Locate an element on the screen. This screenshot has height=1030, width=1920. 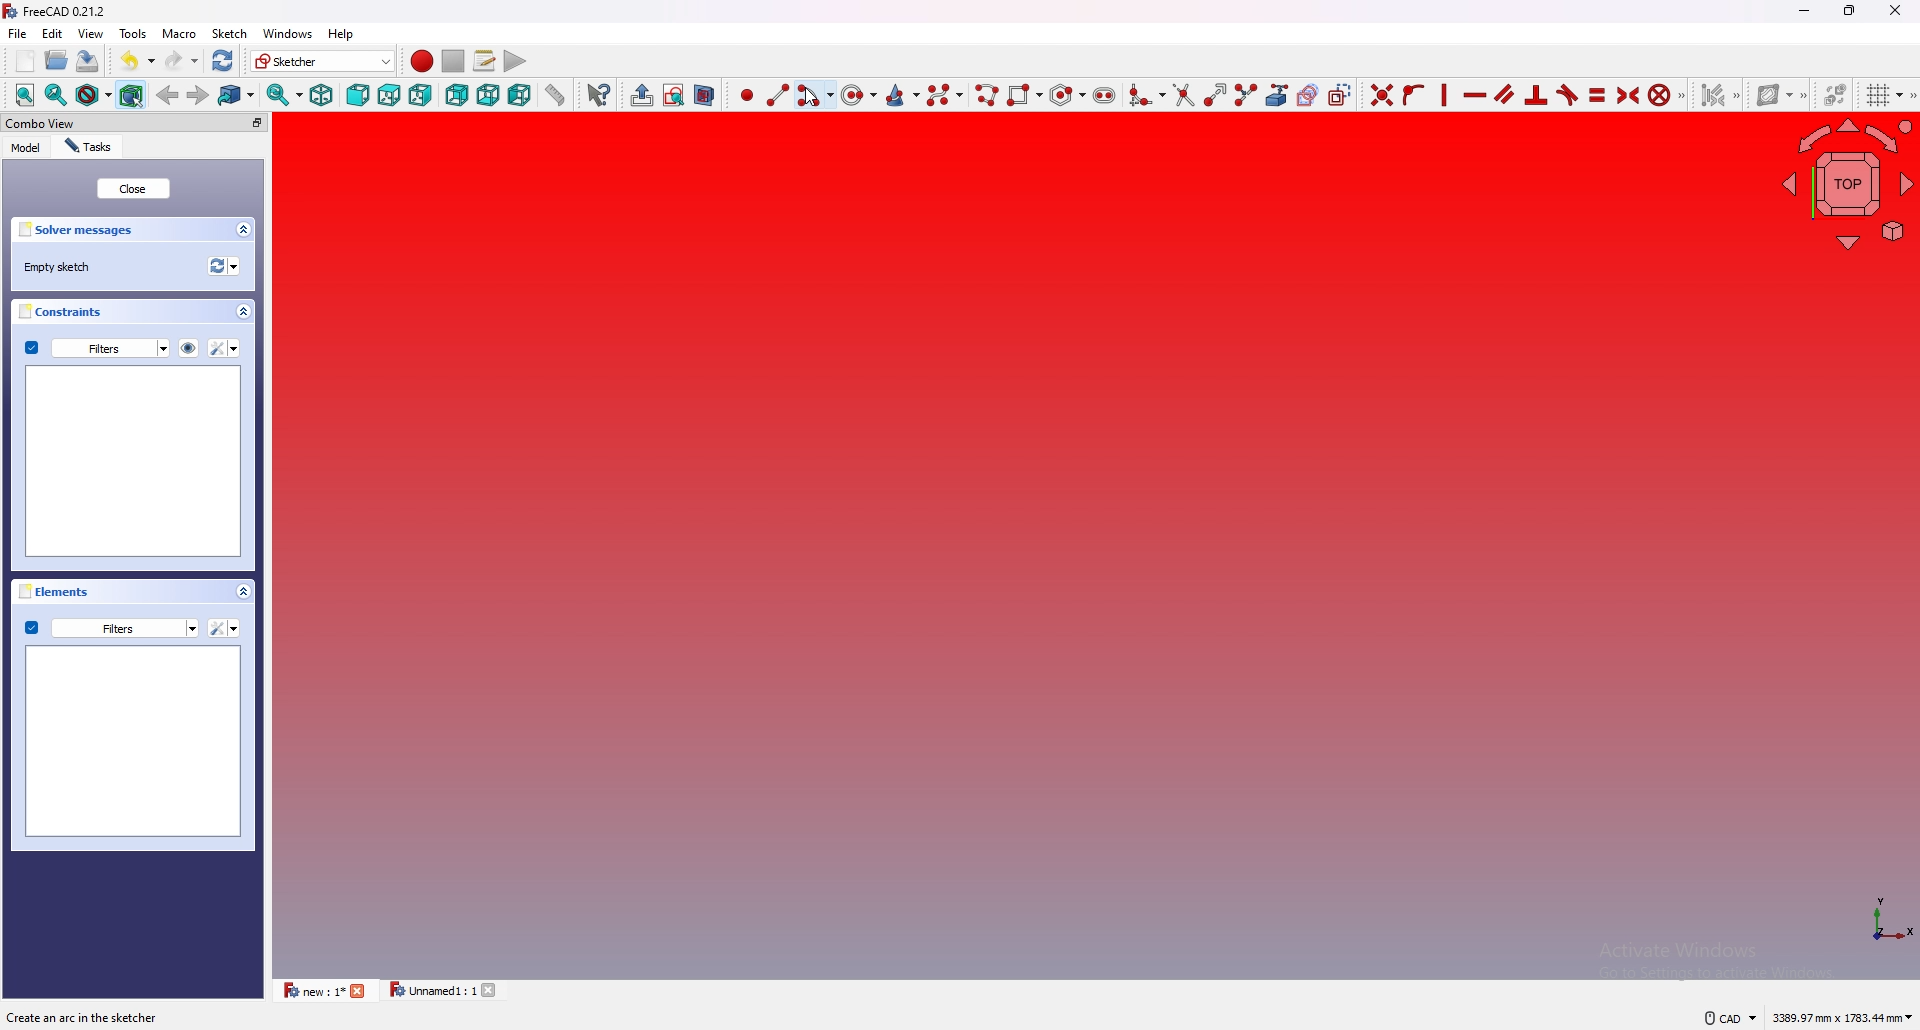
draw style is located at coordinates (93, 94).